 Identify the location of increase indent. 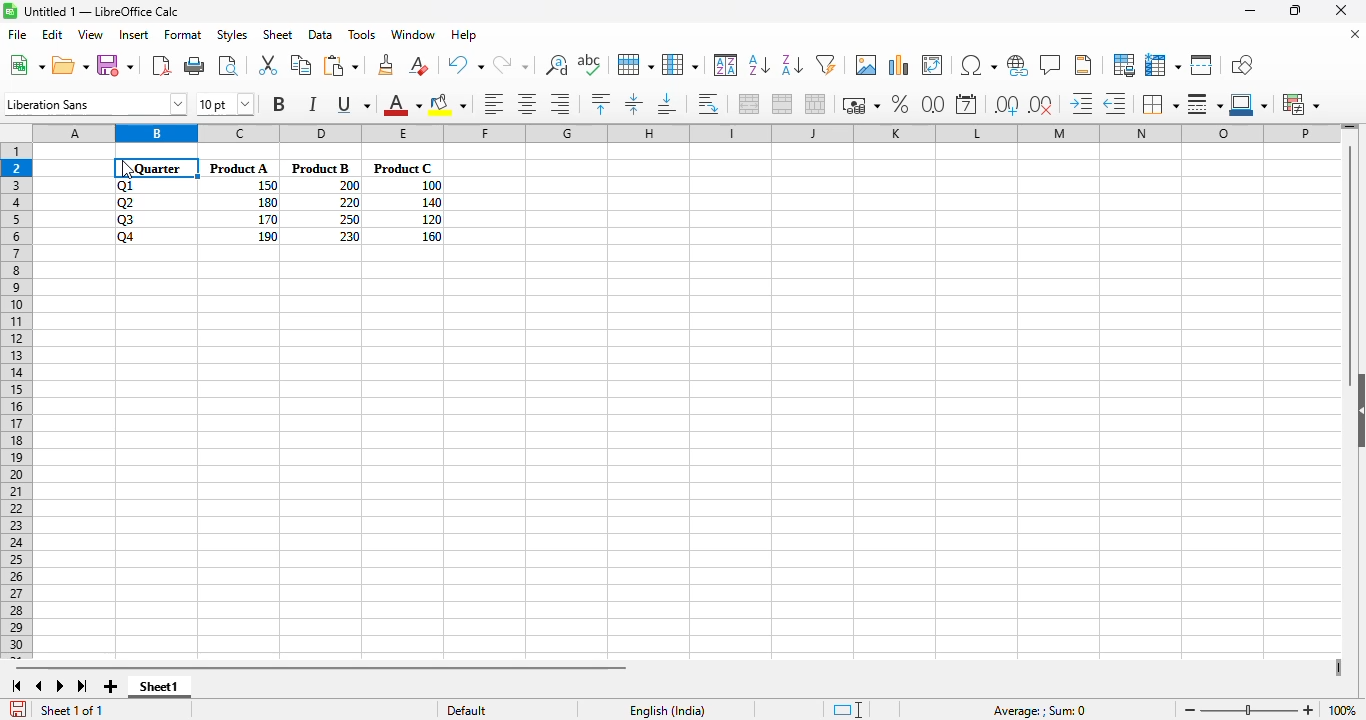
(1082, 103).